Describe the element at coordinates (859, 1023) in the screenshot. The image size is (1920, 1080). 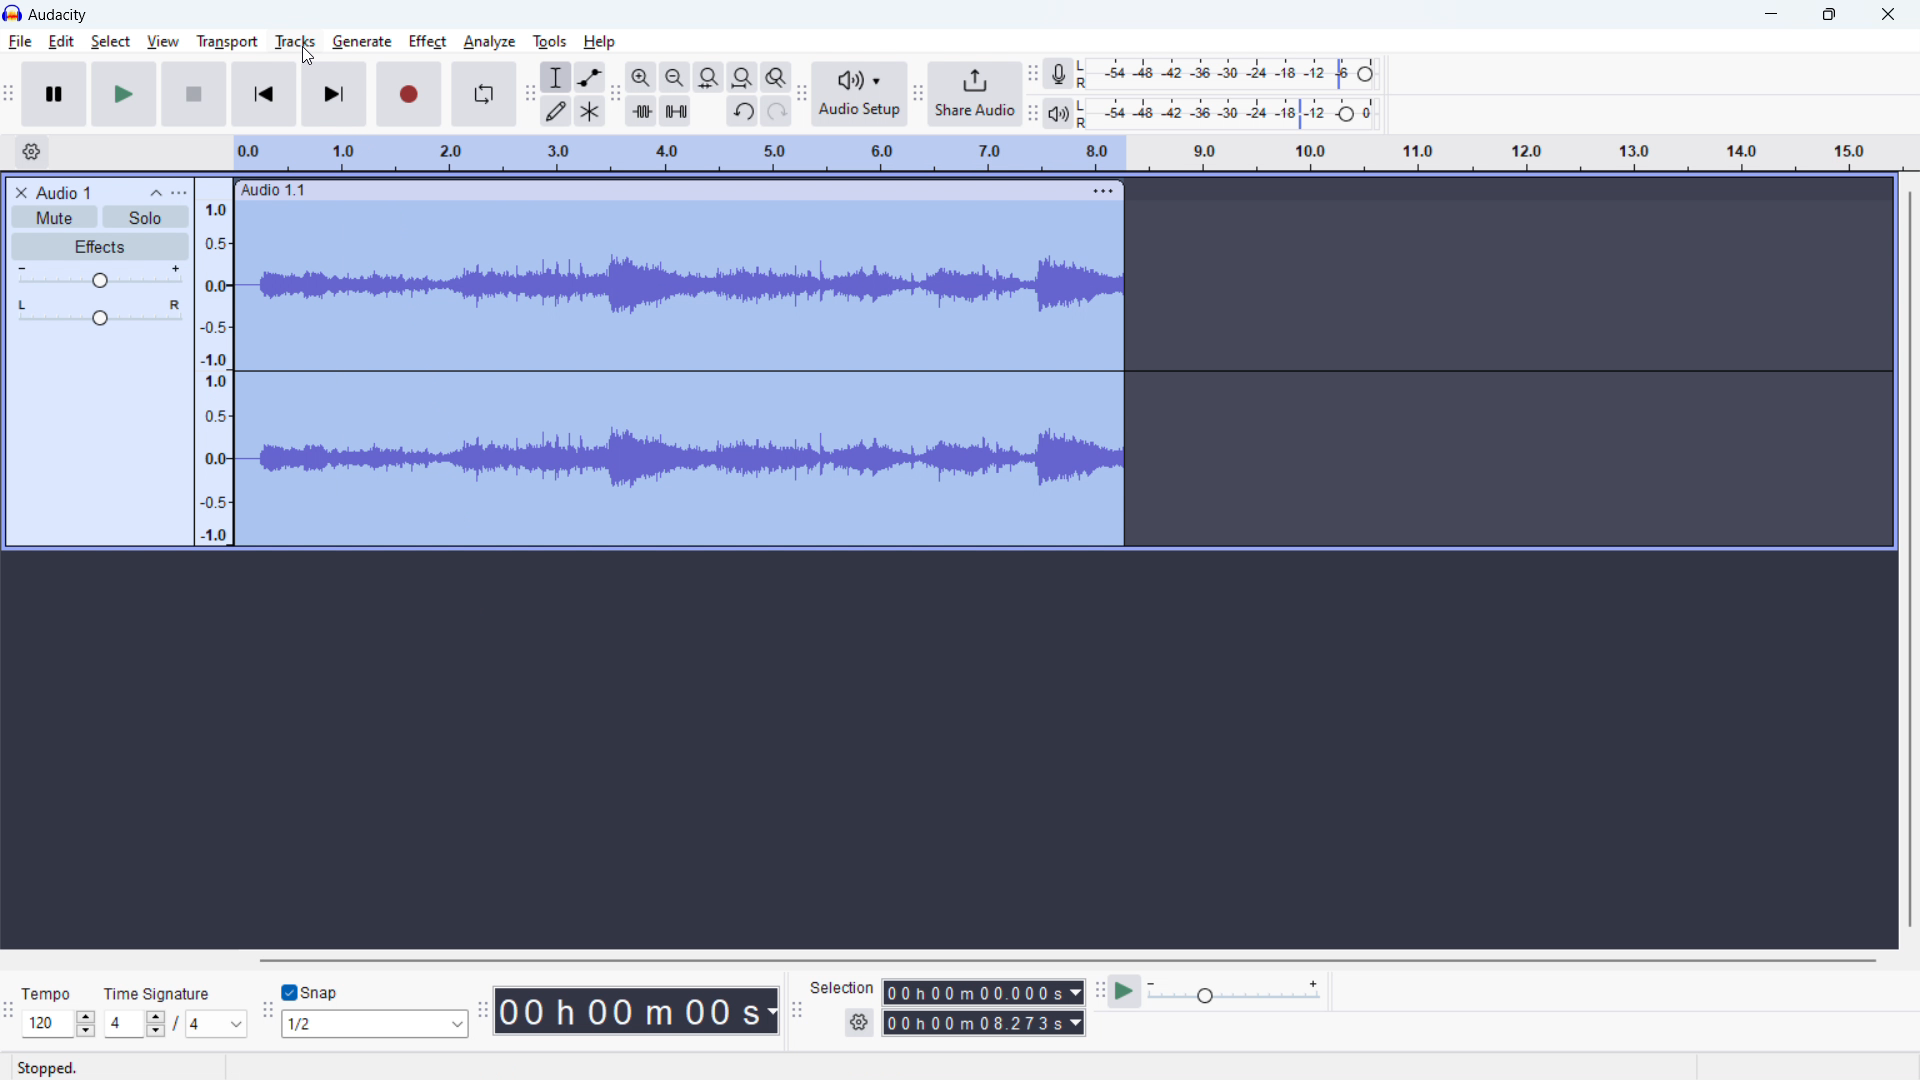
I see `selection settings` at that location.